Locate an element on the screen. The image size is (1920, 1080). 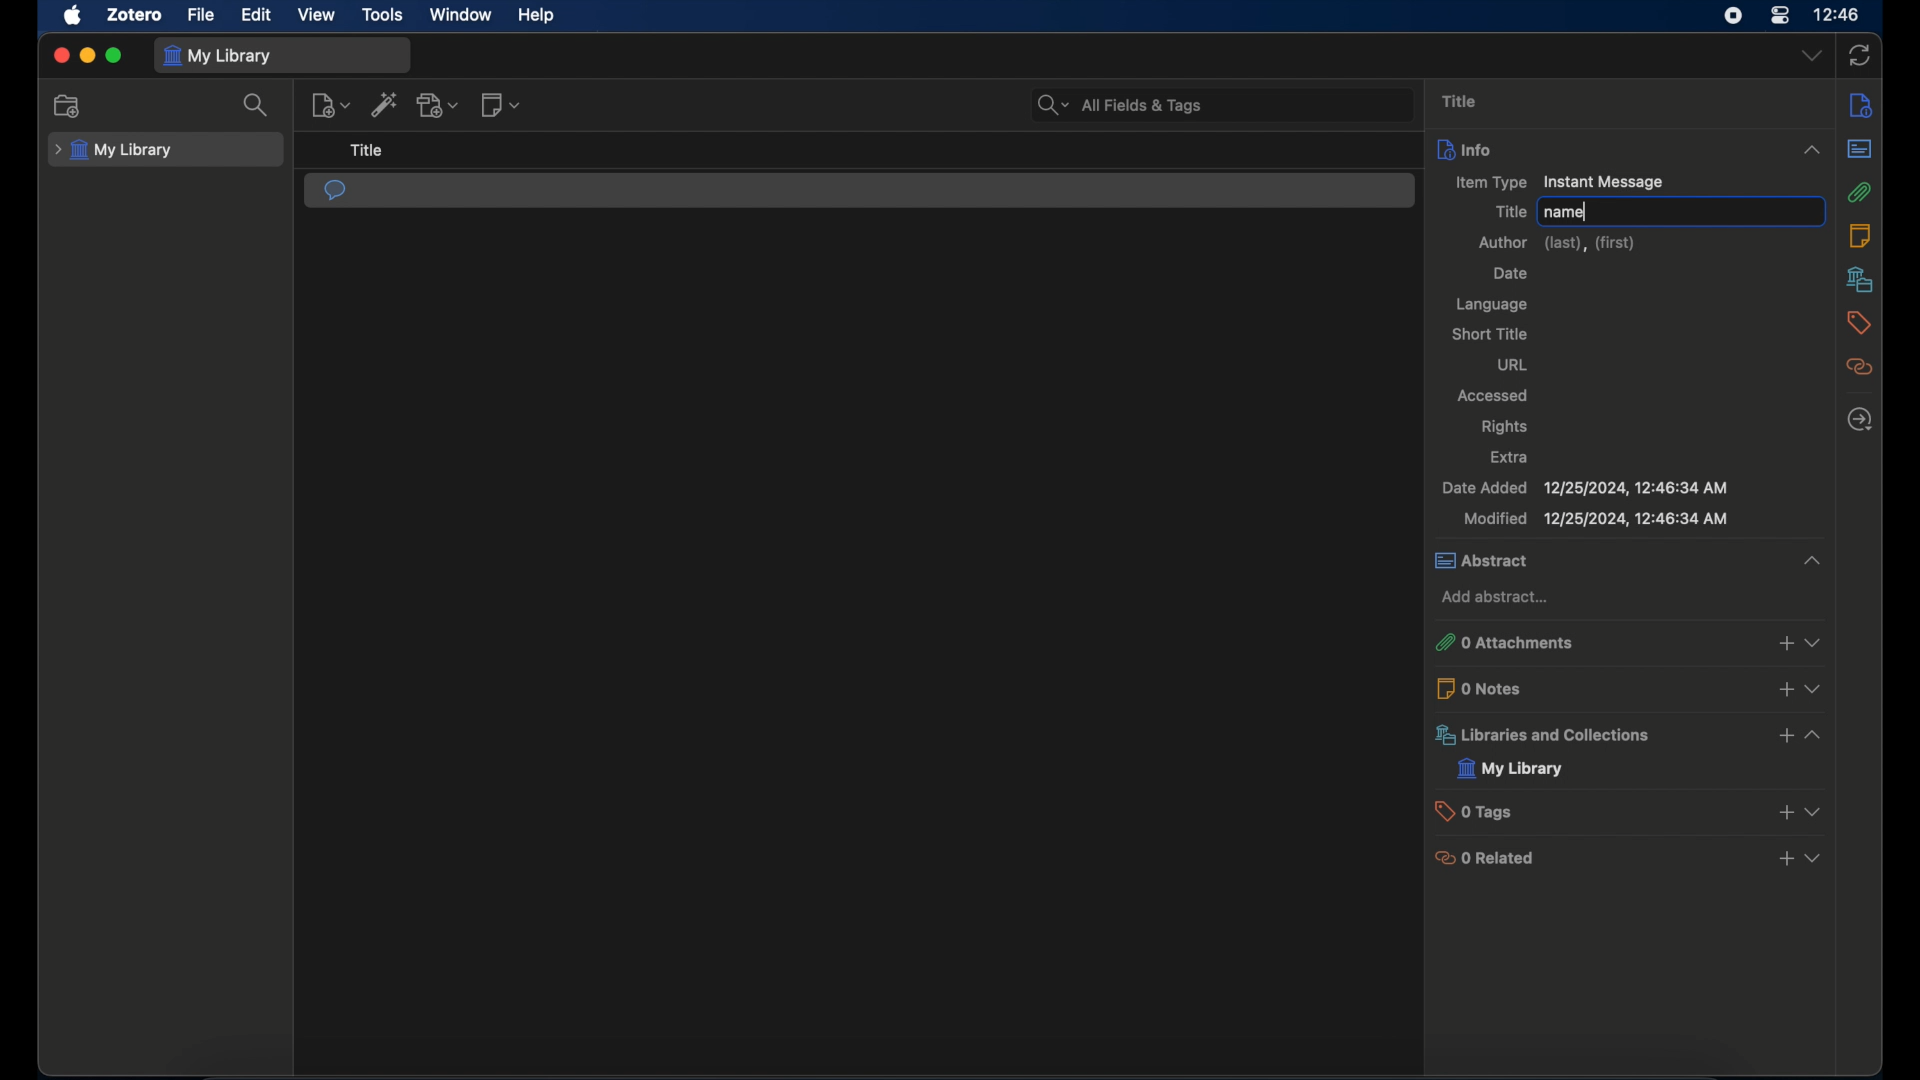
locate is located at coordinates (1860, 418).